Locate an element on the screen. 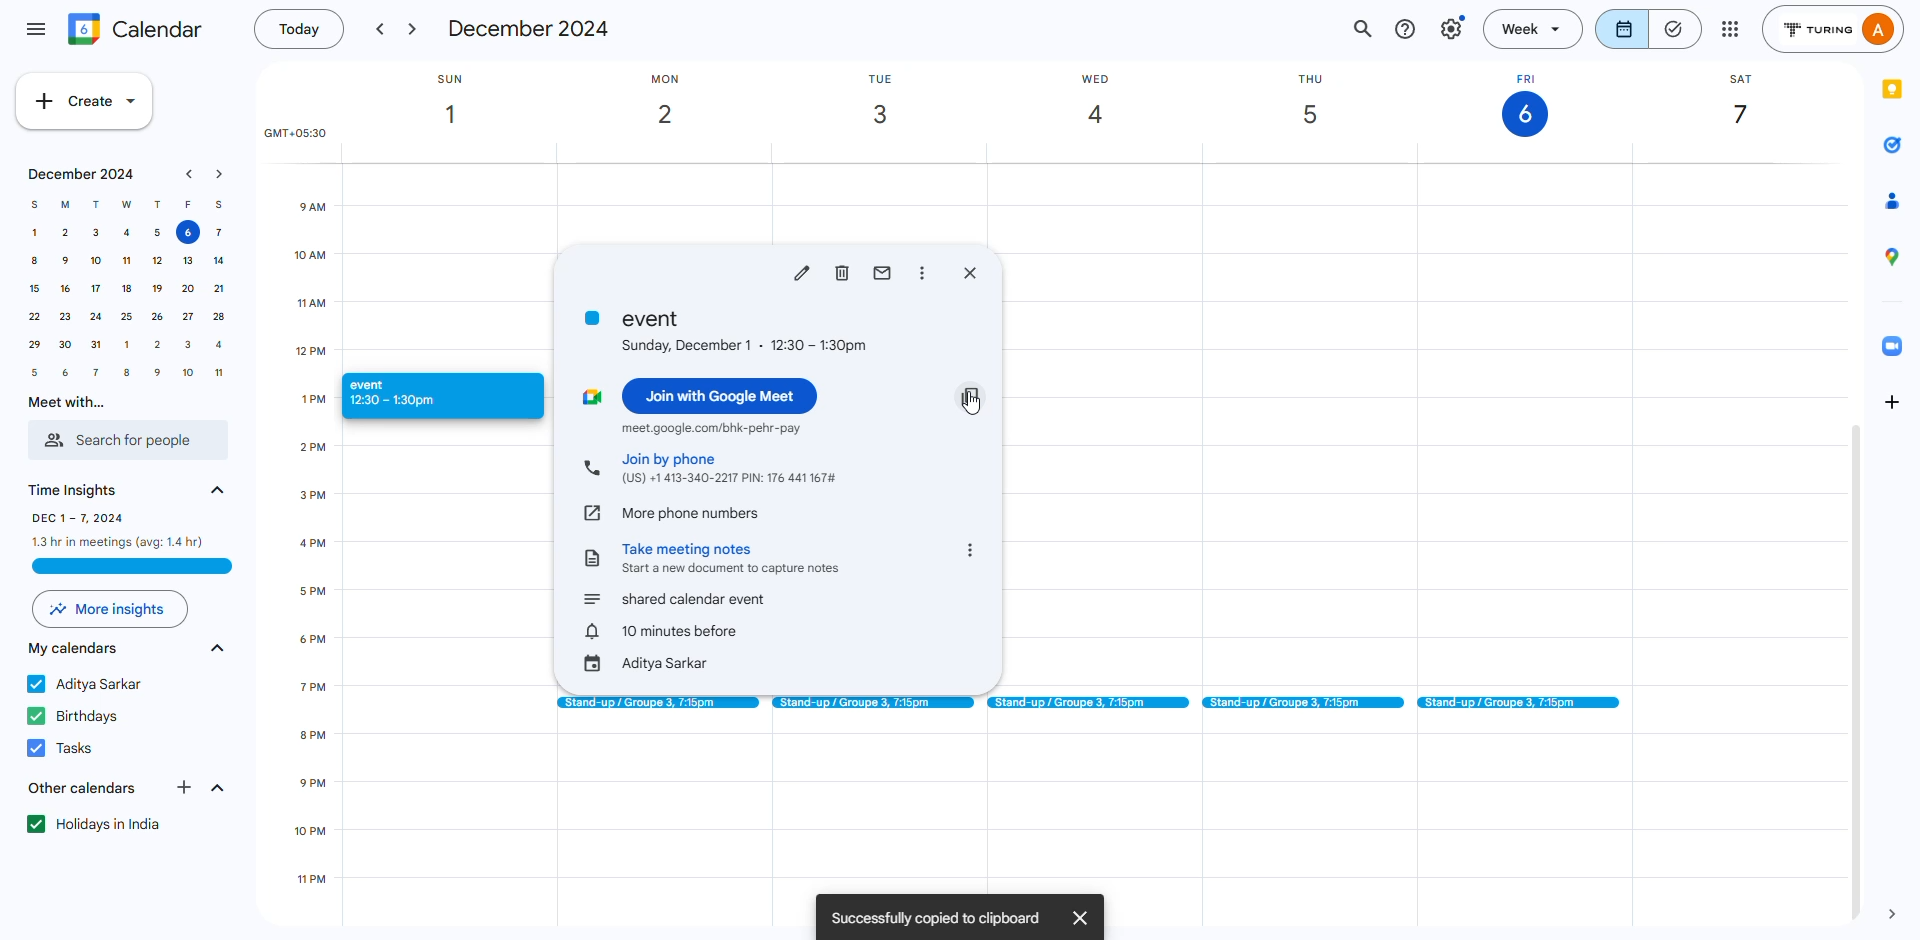 The height and width of the screenshot is (940, 1920). 16 is located at coordinates (64, 290).